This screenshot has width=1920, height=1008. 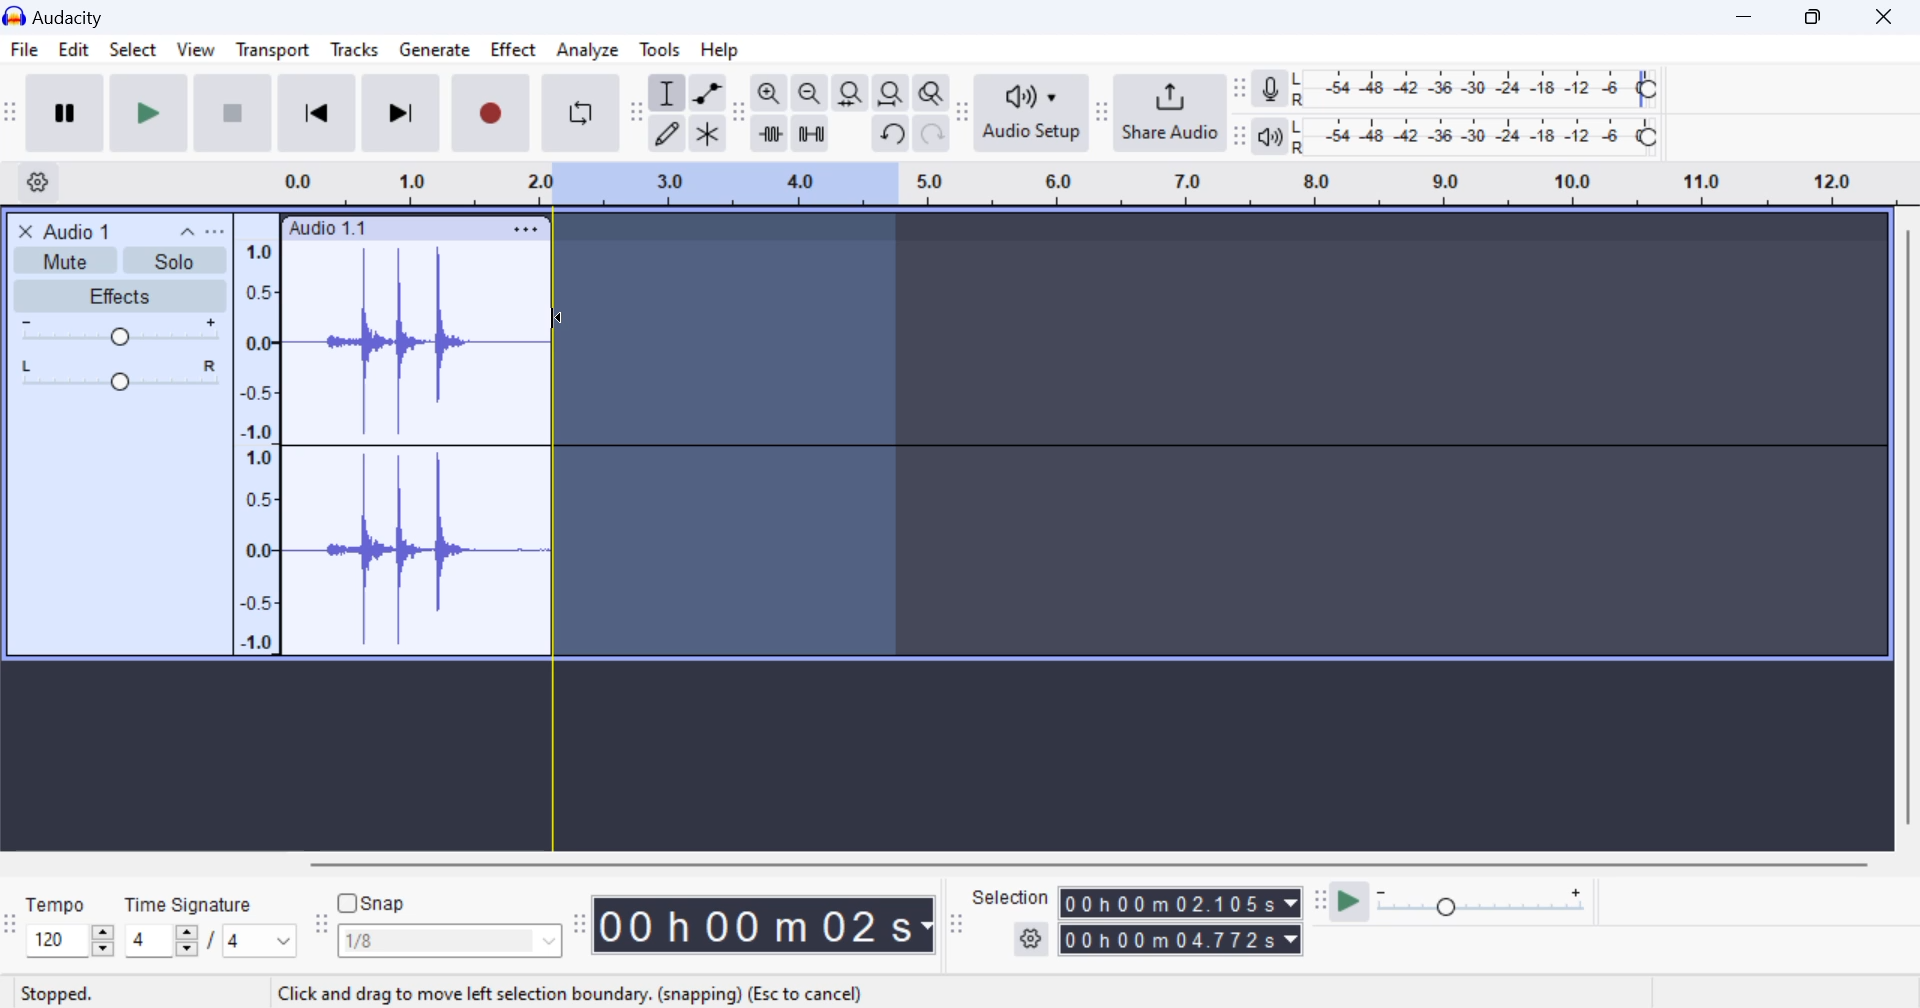 I want to click on increase or decrease time signature, so click(x=161, y=941).